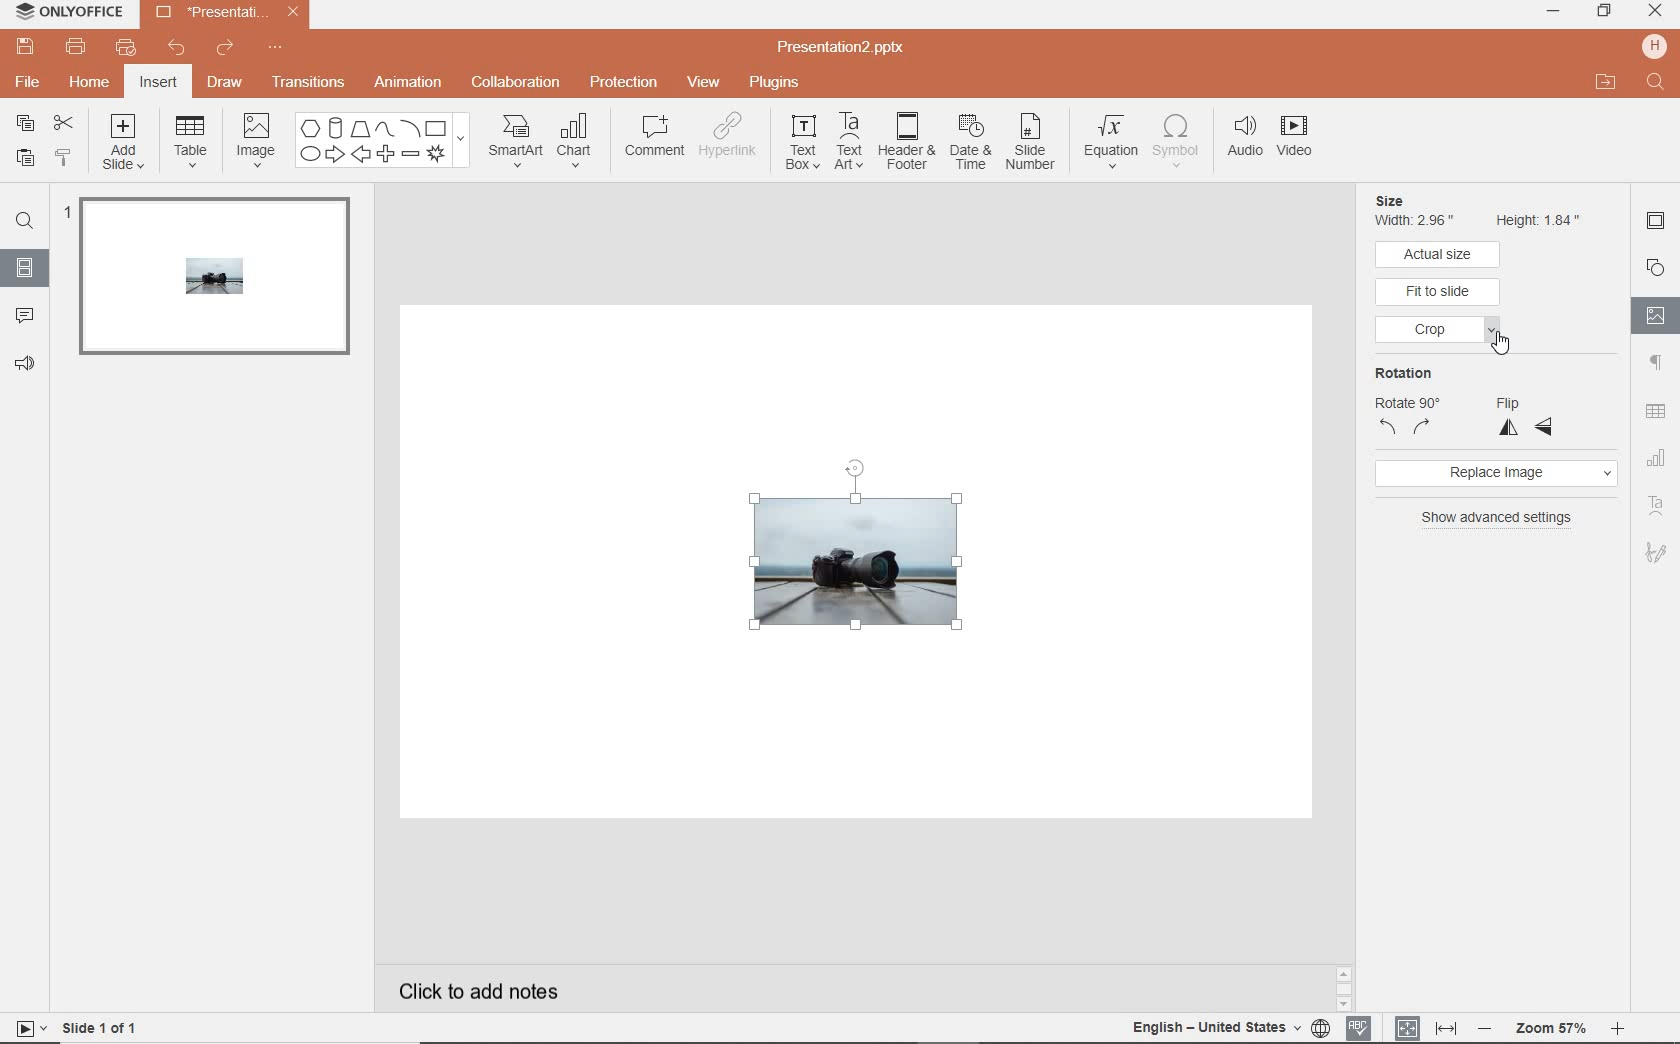 The image size is (1680, 1044). What do you see at coordinates (581, 142) in the screenshot?
I see `chart` at bounding box center [581, 142].